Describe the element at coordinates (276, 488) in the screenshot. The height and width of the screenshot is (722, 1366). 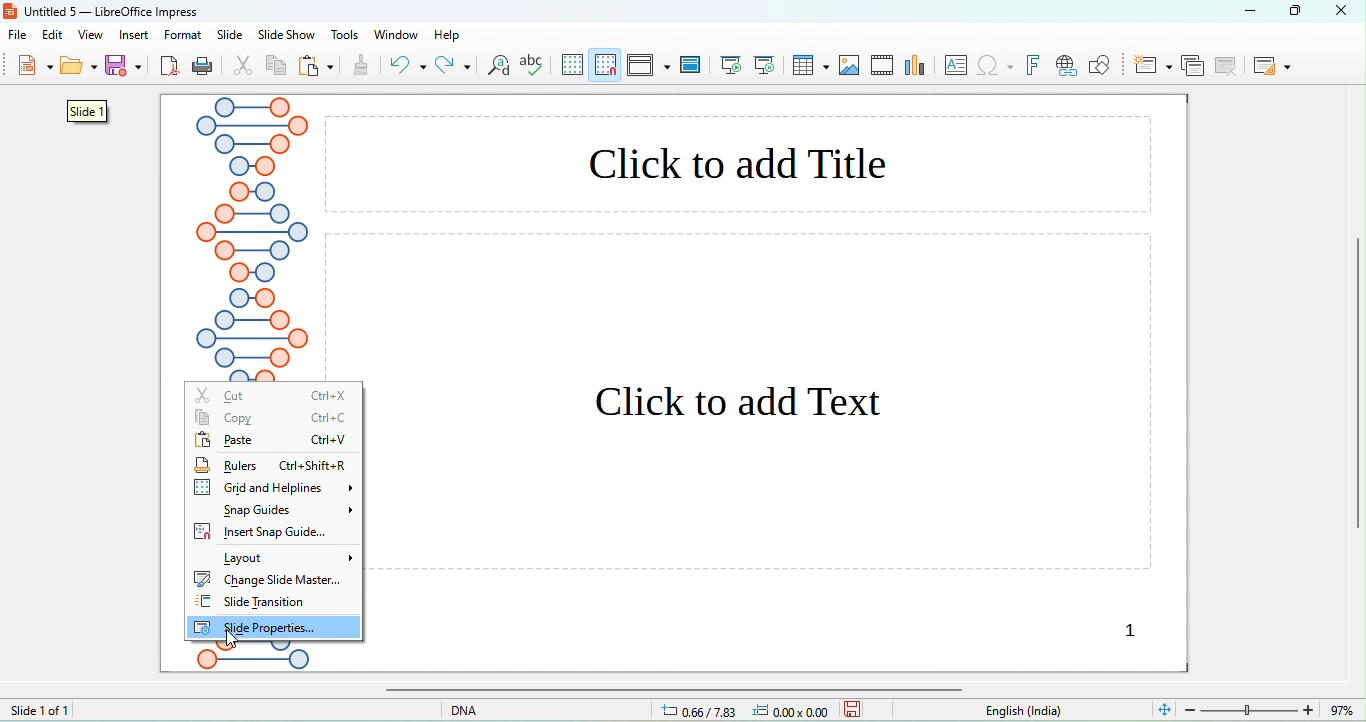
I see `grid and helplines` at that location.